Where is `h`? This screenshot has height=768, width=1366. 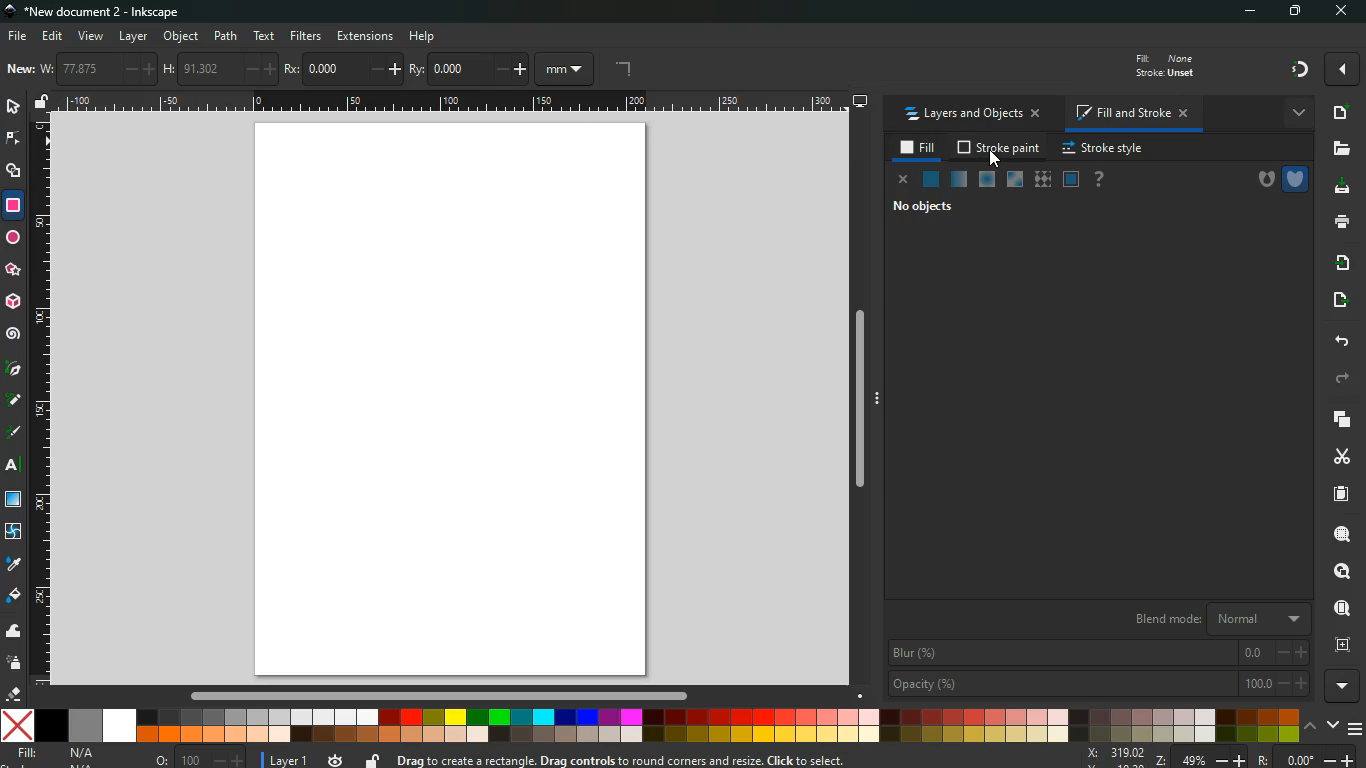 h is located at coordinates (219, 69).